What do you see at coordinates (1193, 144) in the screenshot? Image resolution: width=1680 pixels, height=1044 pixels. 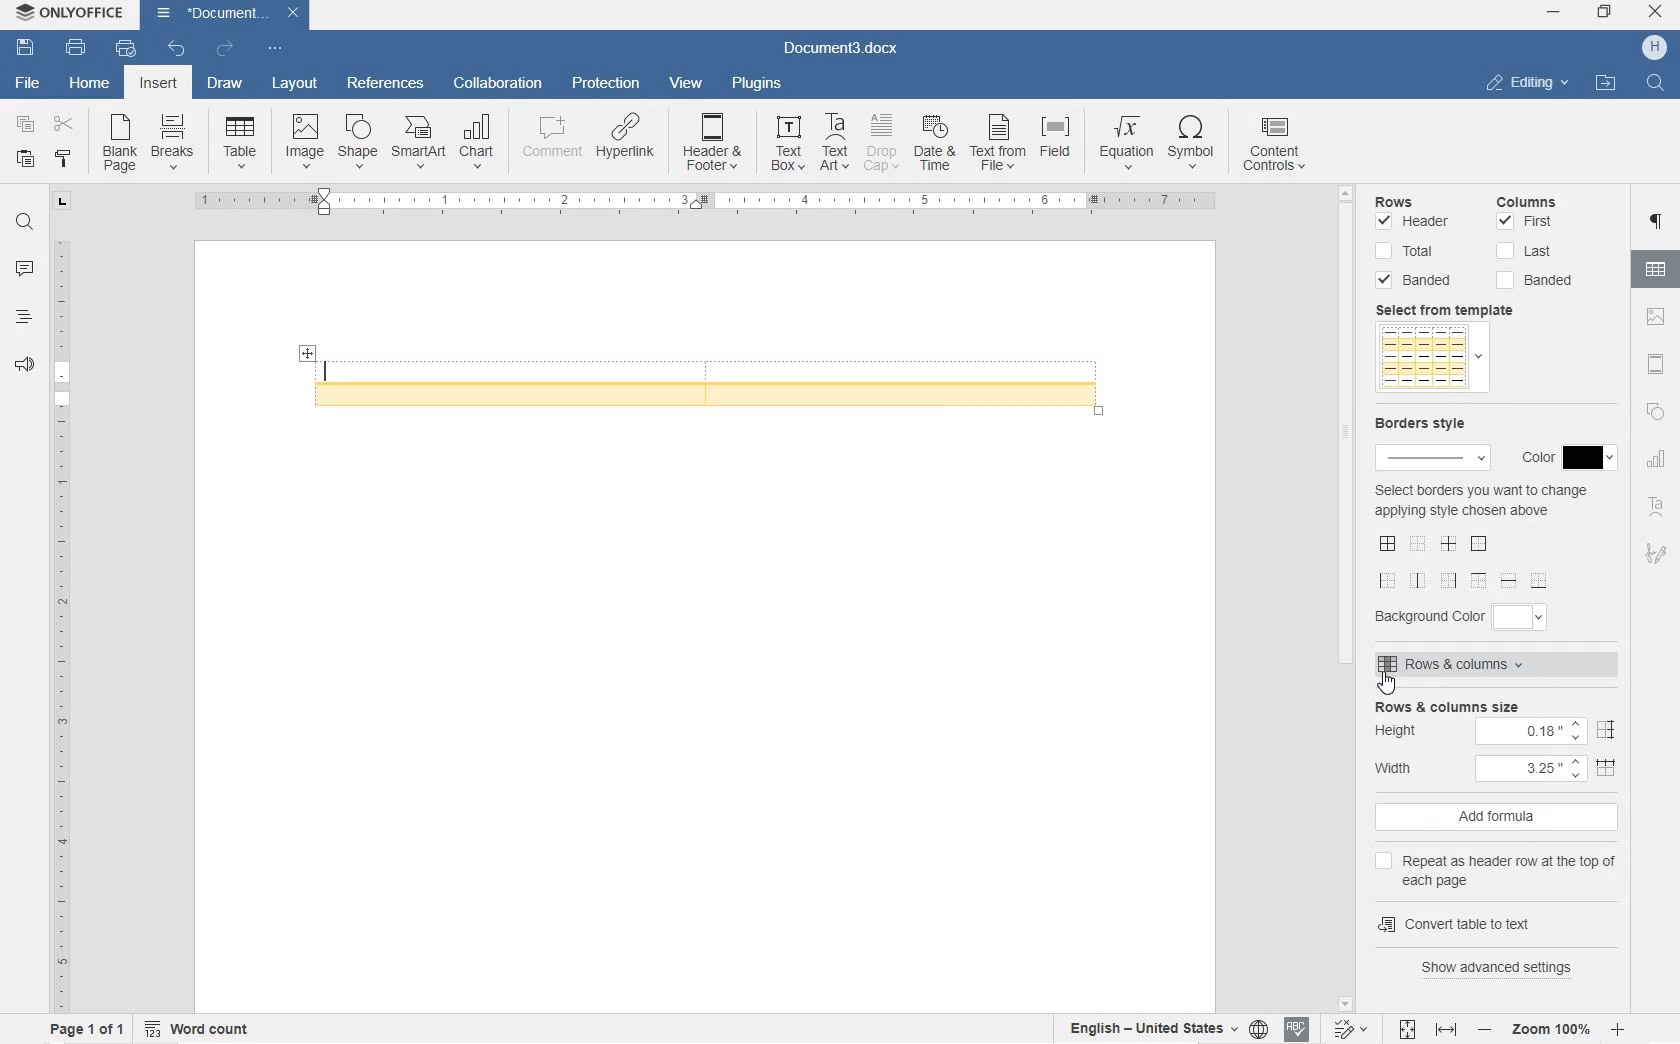 I see `symbol` at bounding box center [1193, 144].